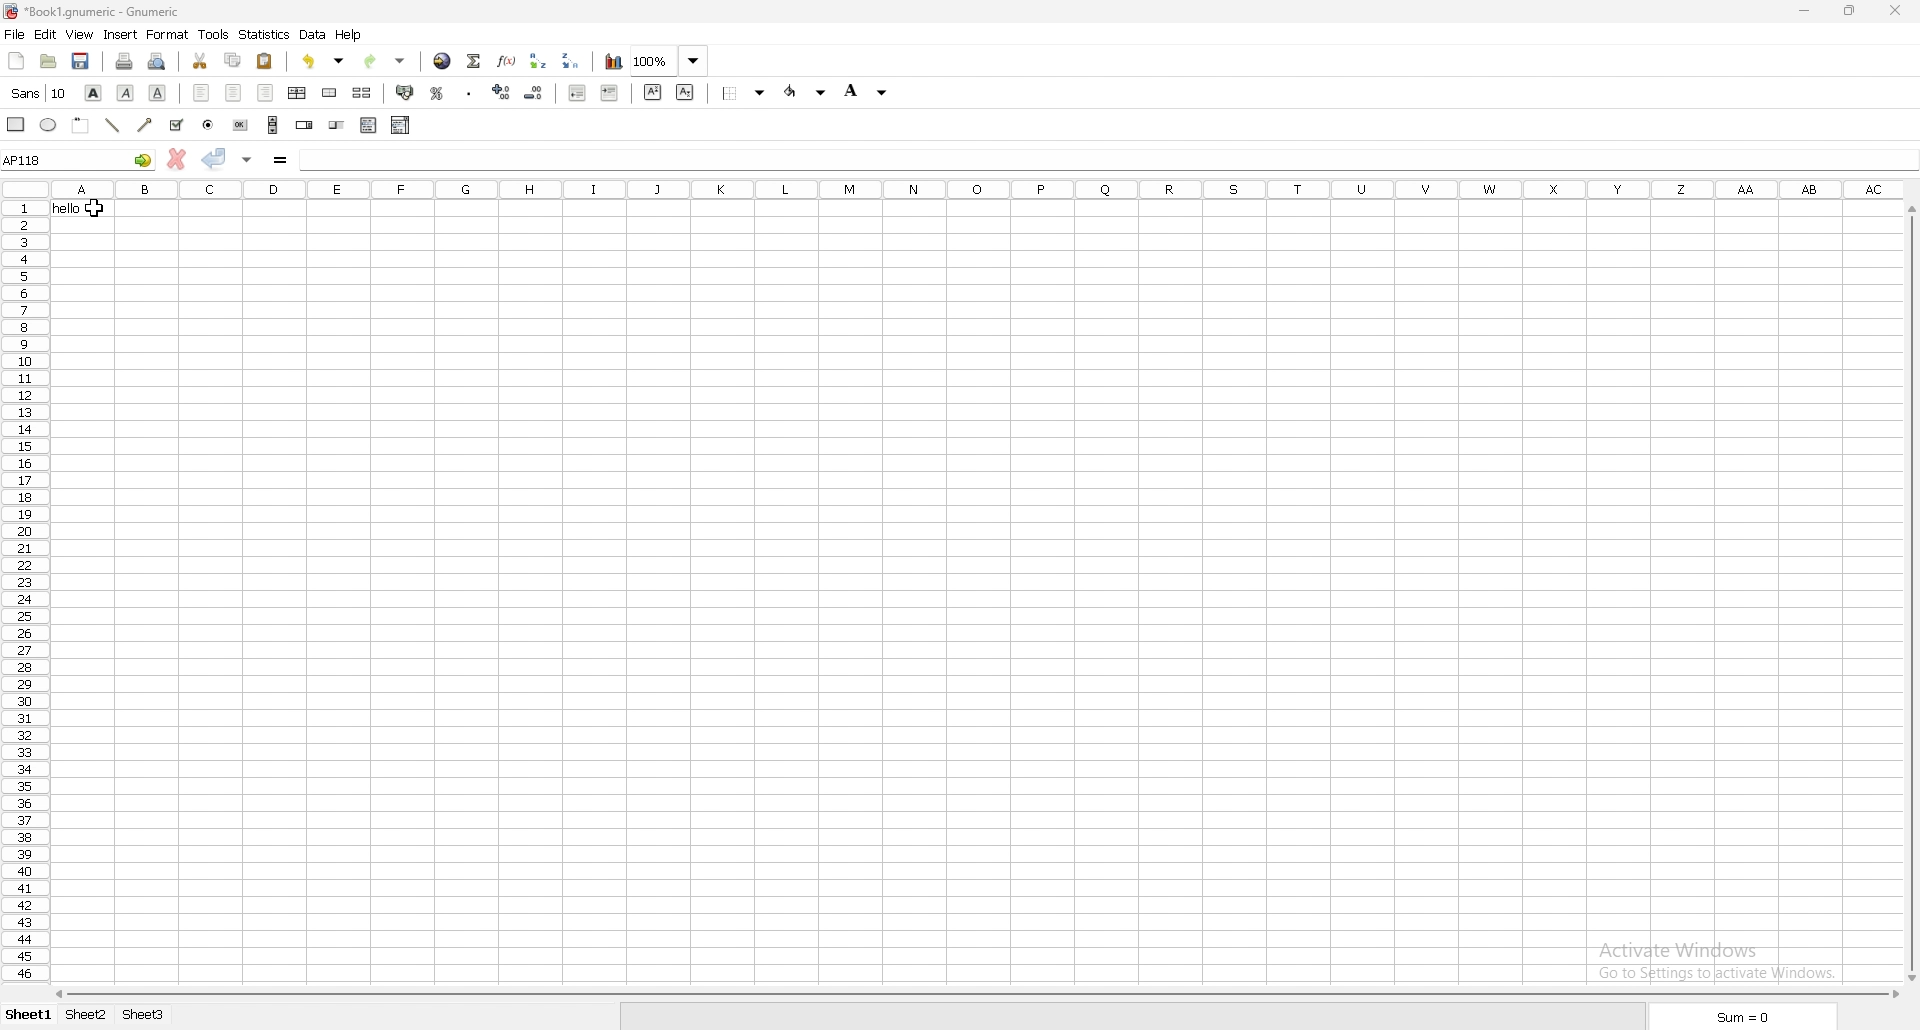 The width and height of the screenshot is (1920, 1030). What do you see at coordinates (363, 92) in the screenshot?
I see `split merged cells` at bounding box center [363, 92].